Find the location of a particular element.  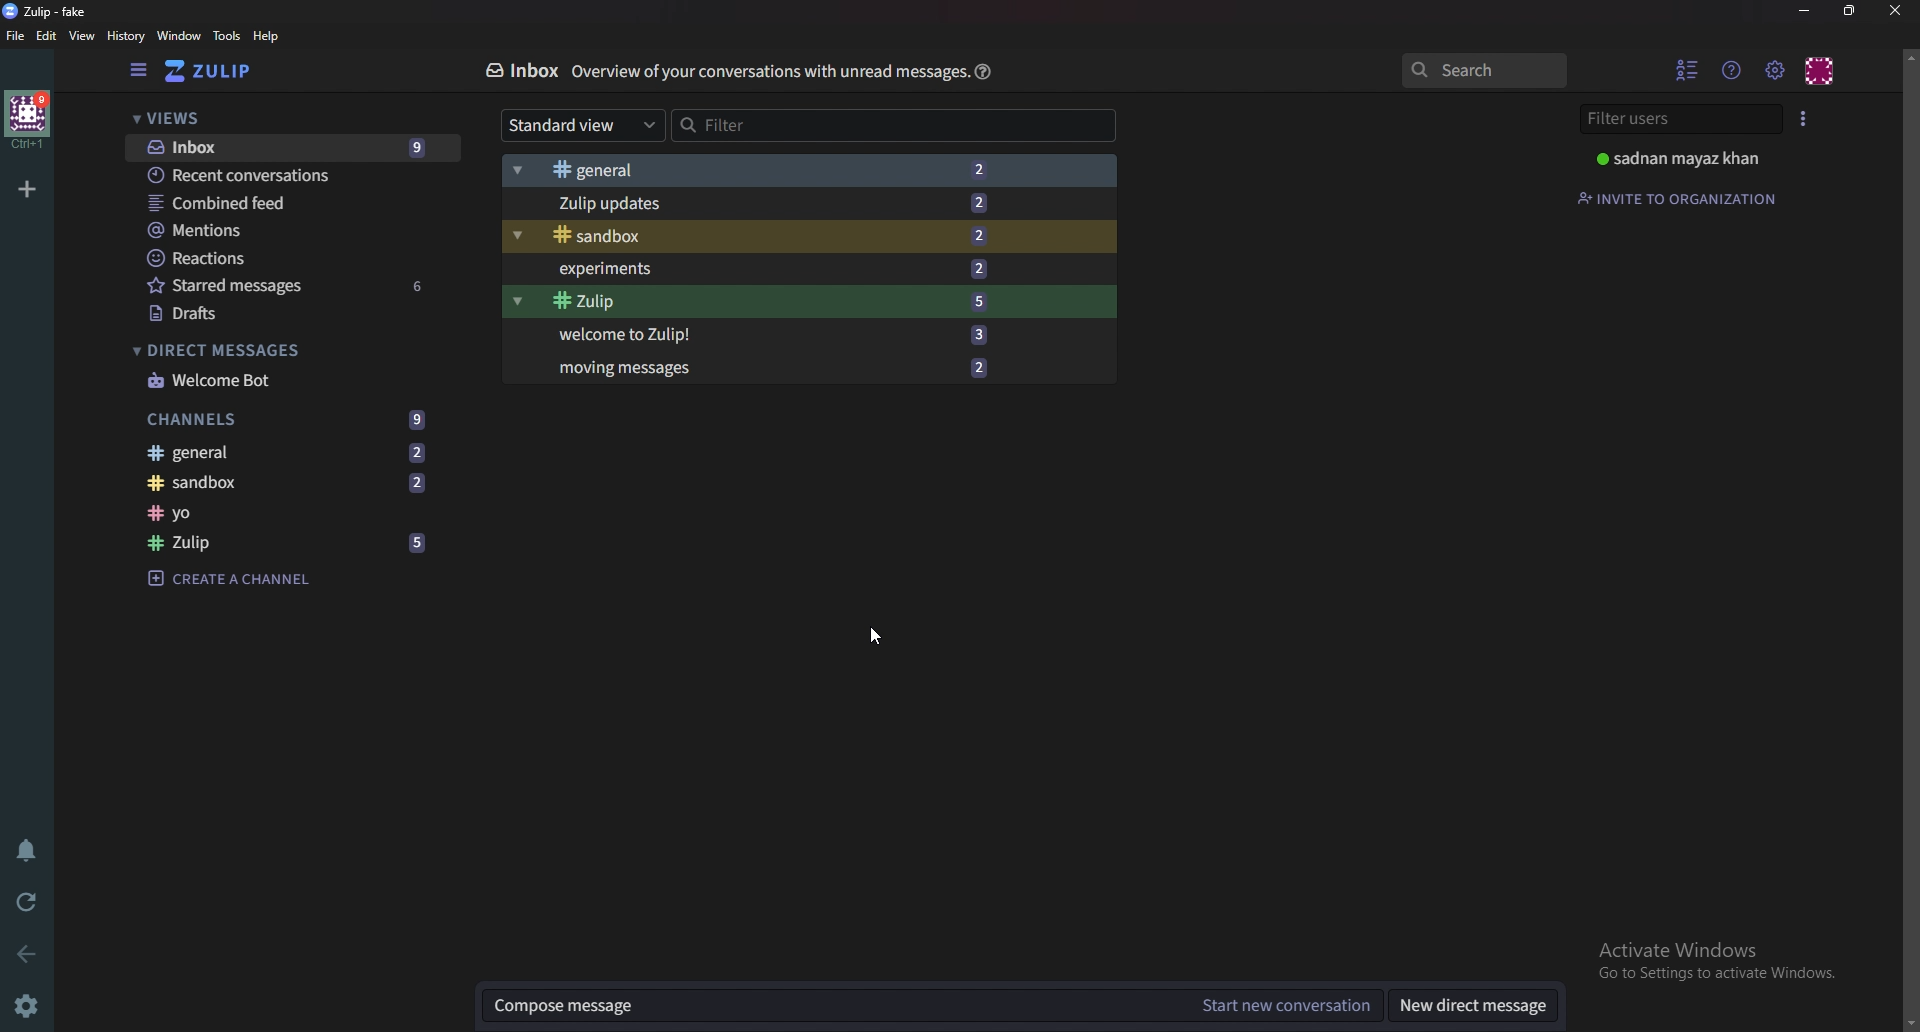

User list style is located at coordinates (1802, 117).